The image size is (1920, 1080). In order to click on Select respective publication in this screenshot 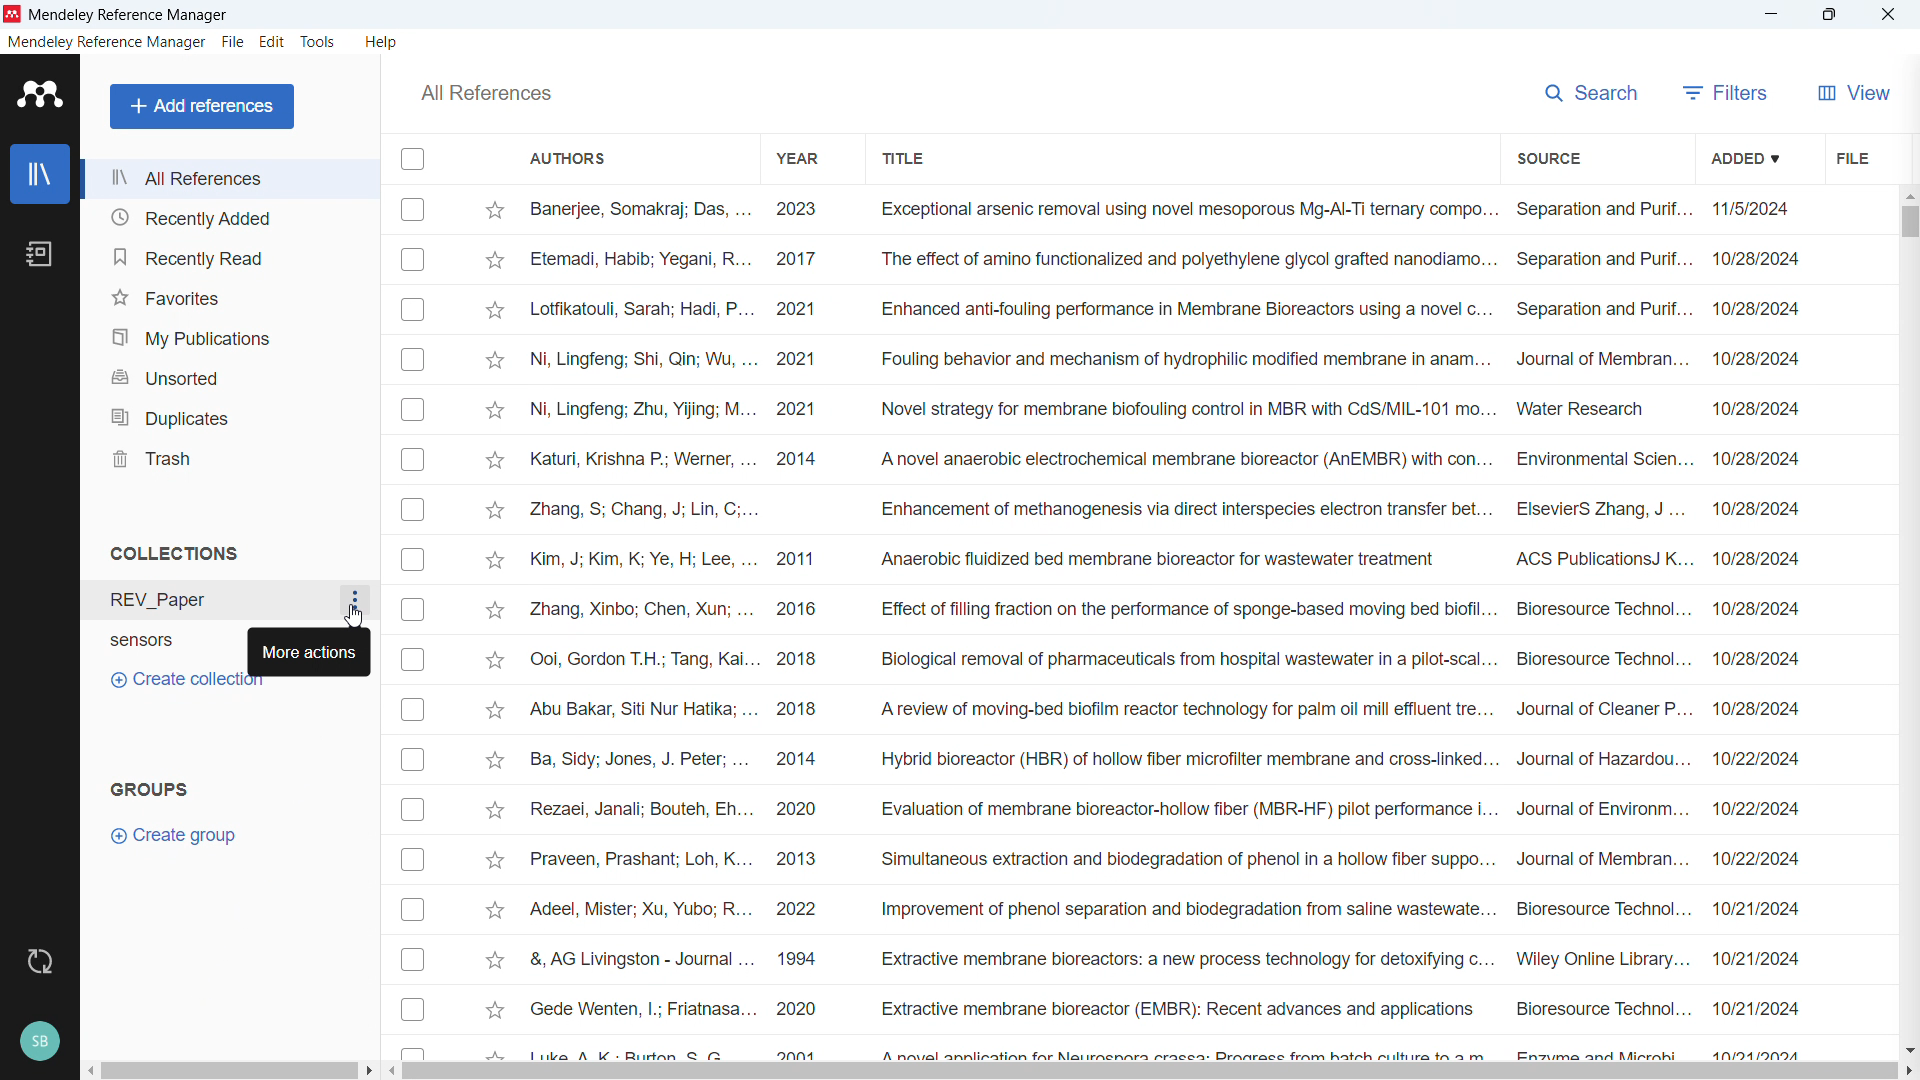, I will do `click(413, 660)`.